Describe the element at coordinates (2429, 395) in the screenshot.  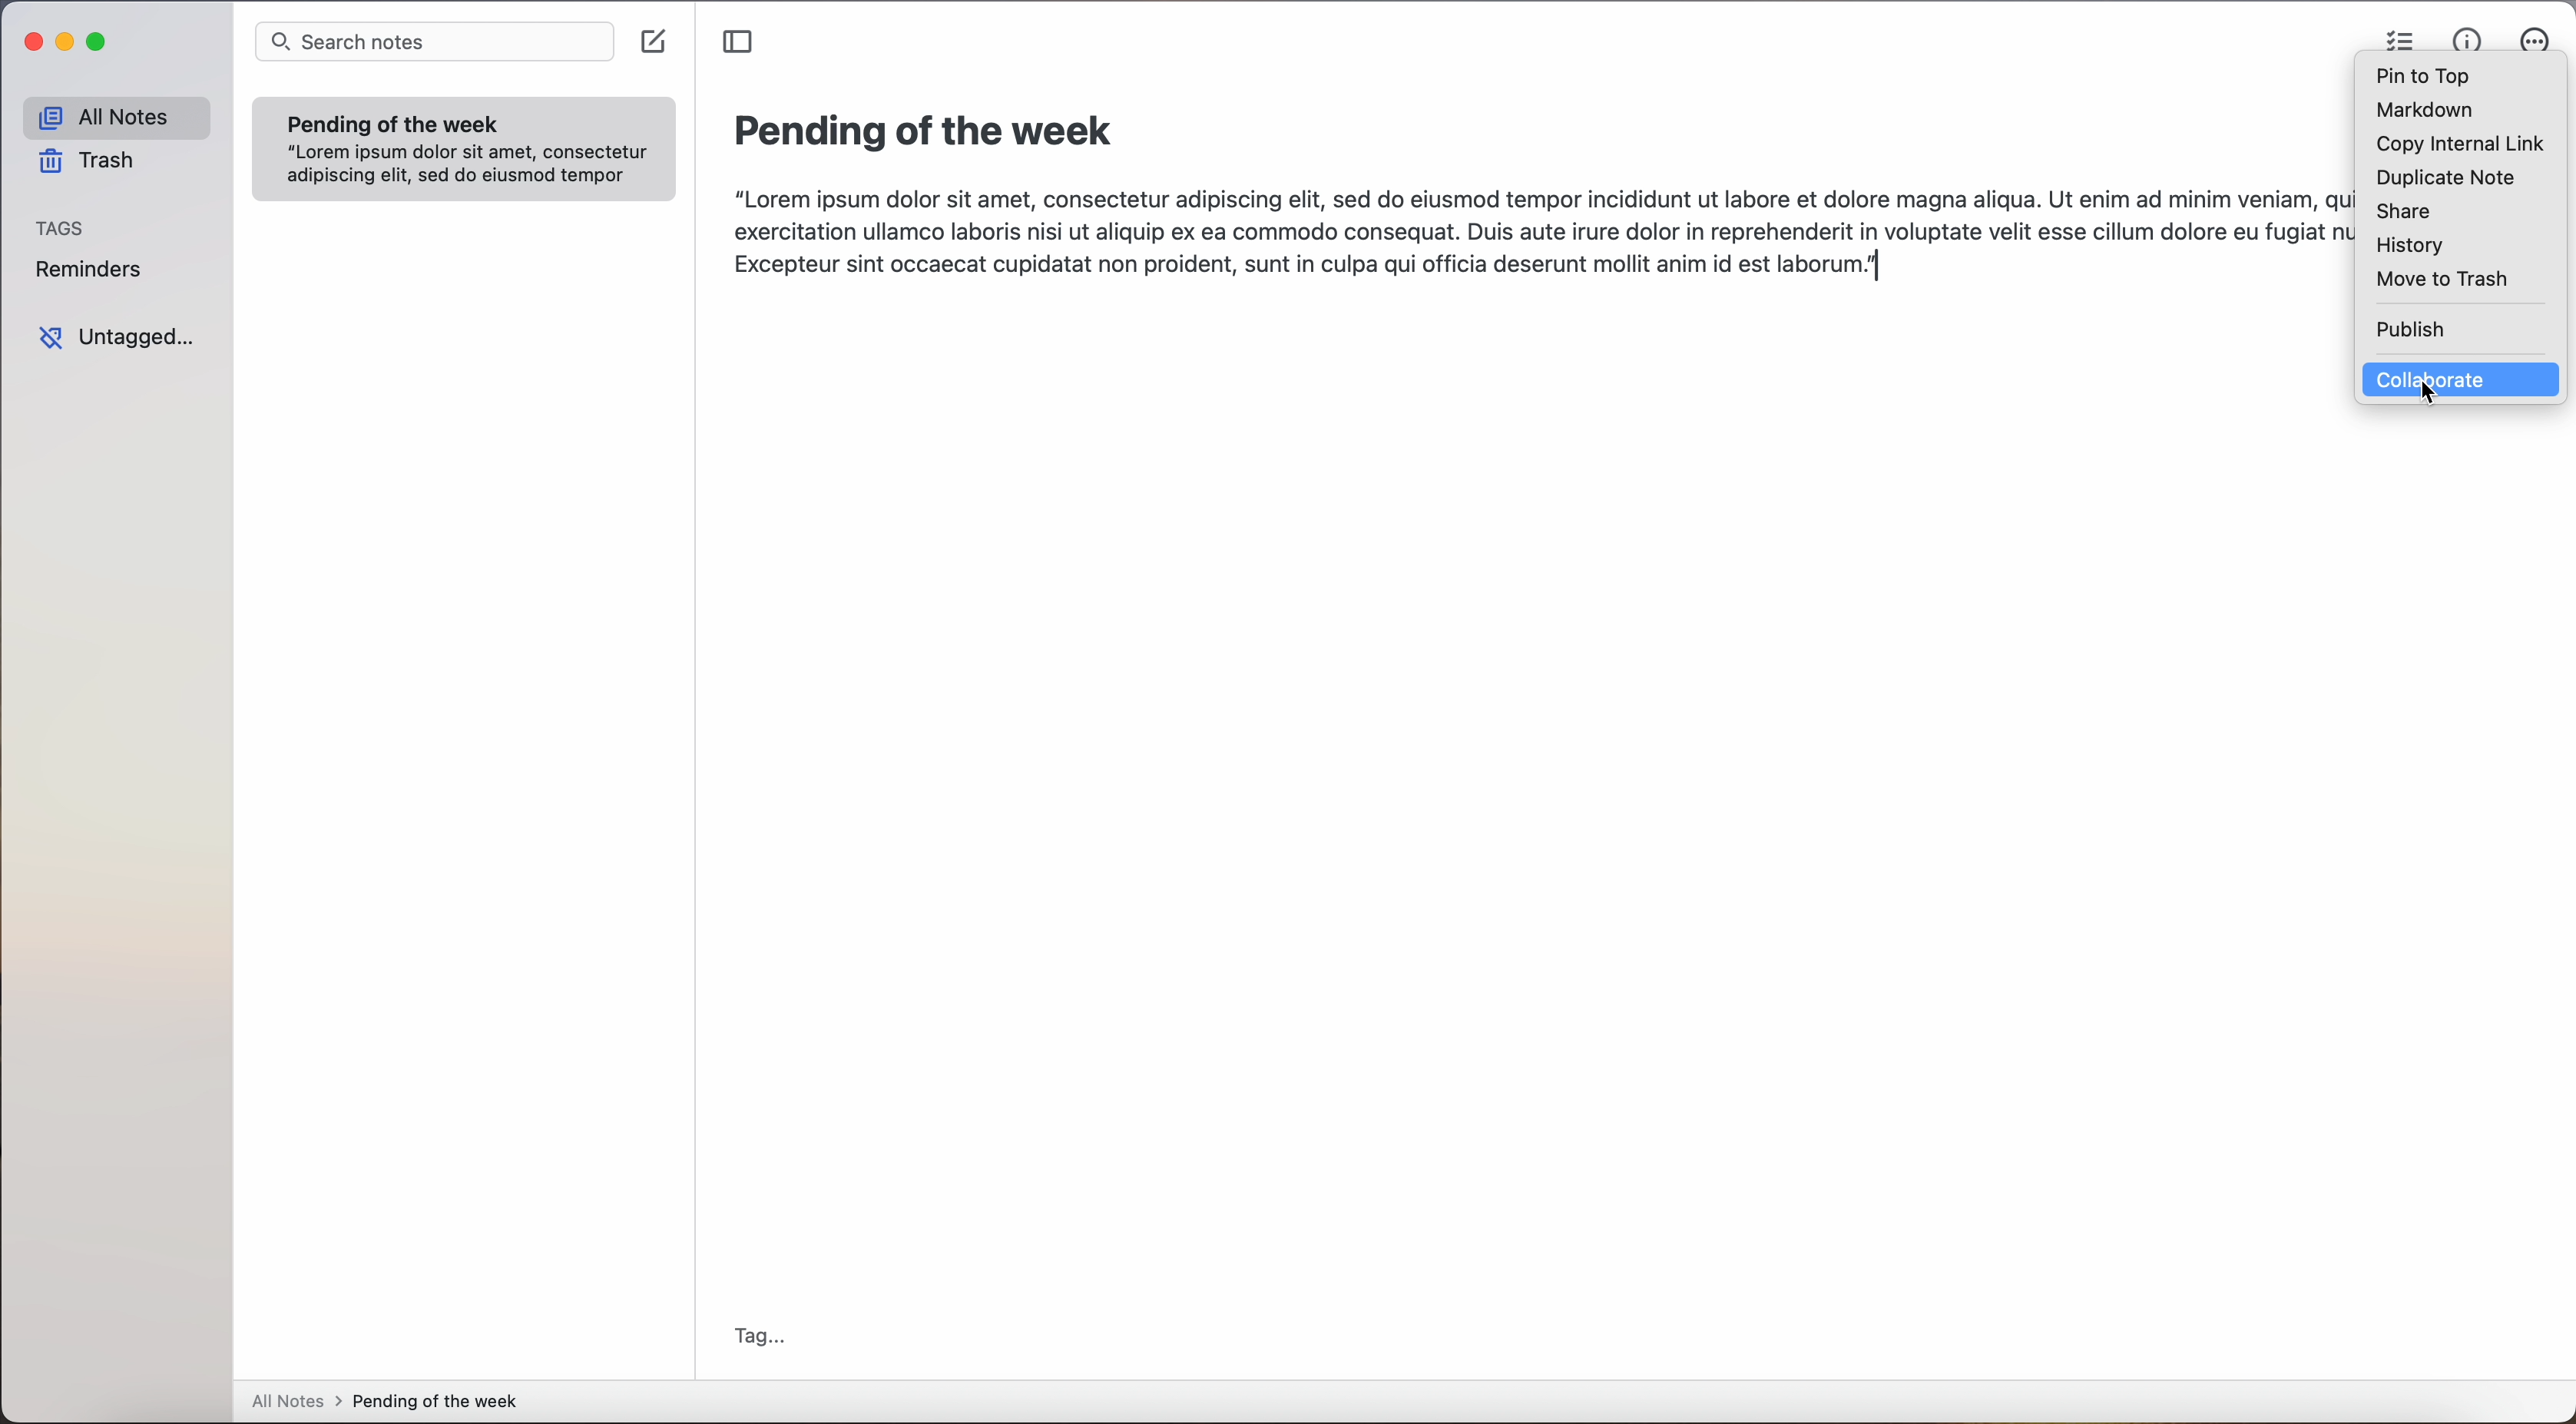
I see `cursor` at that location.